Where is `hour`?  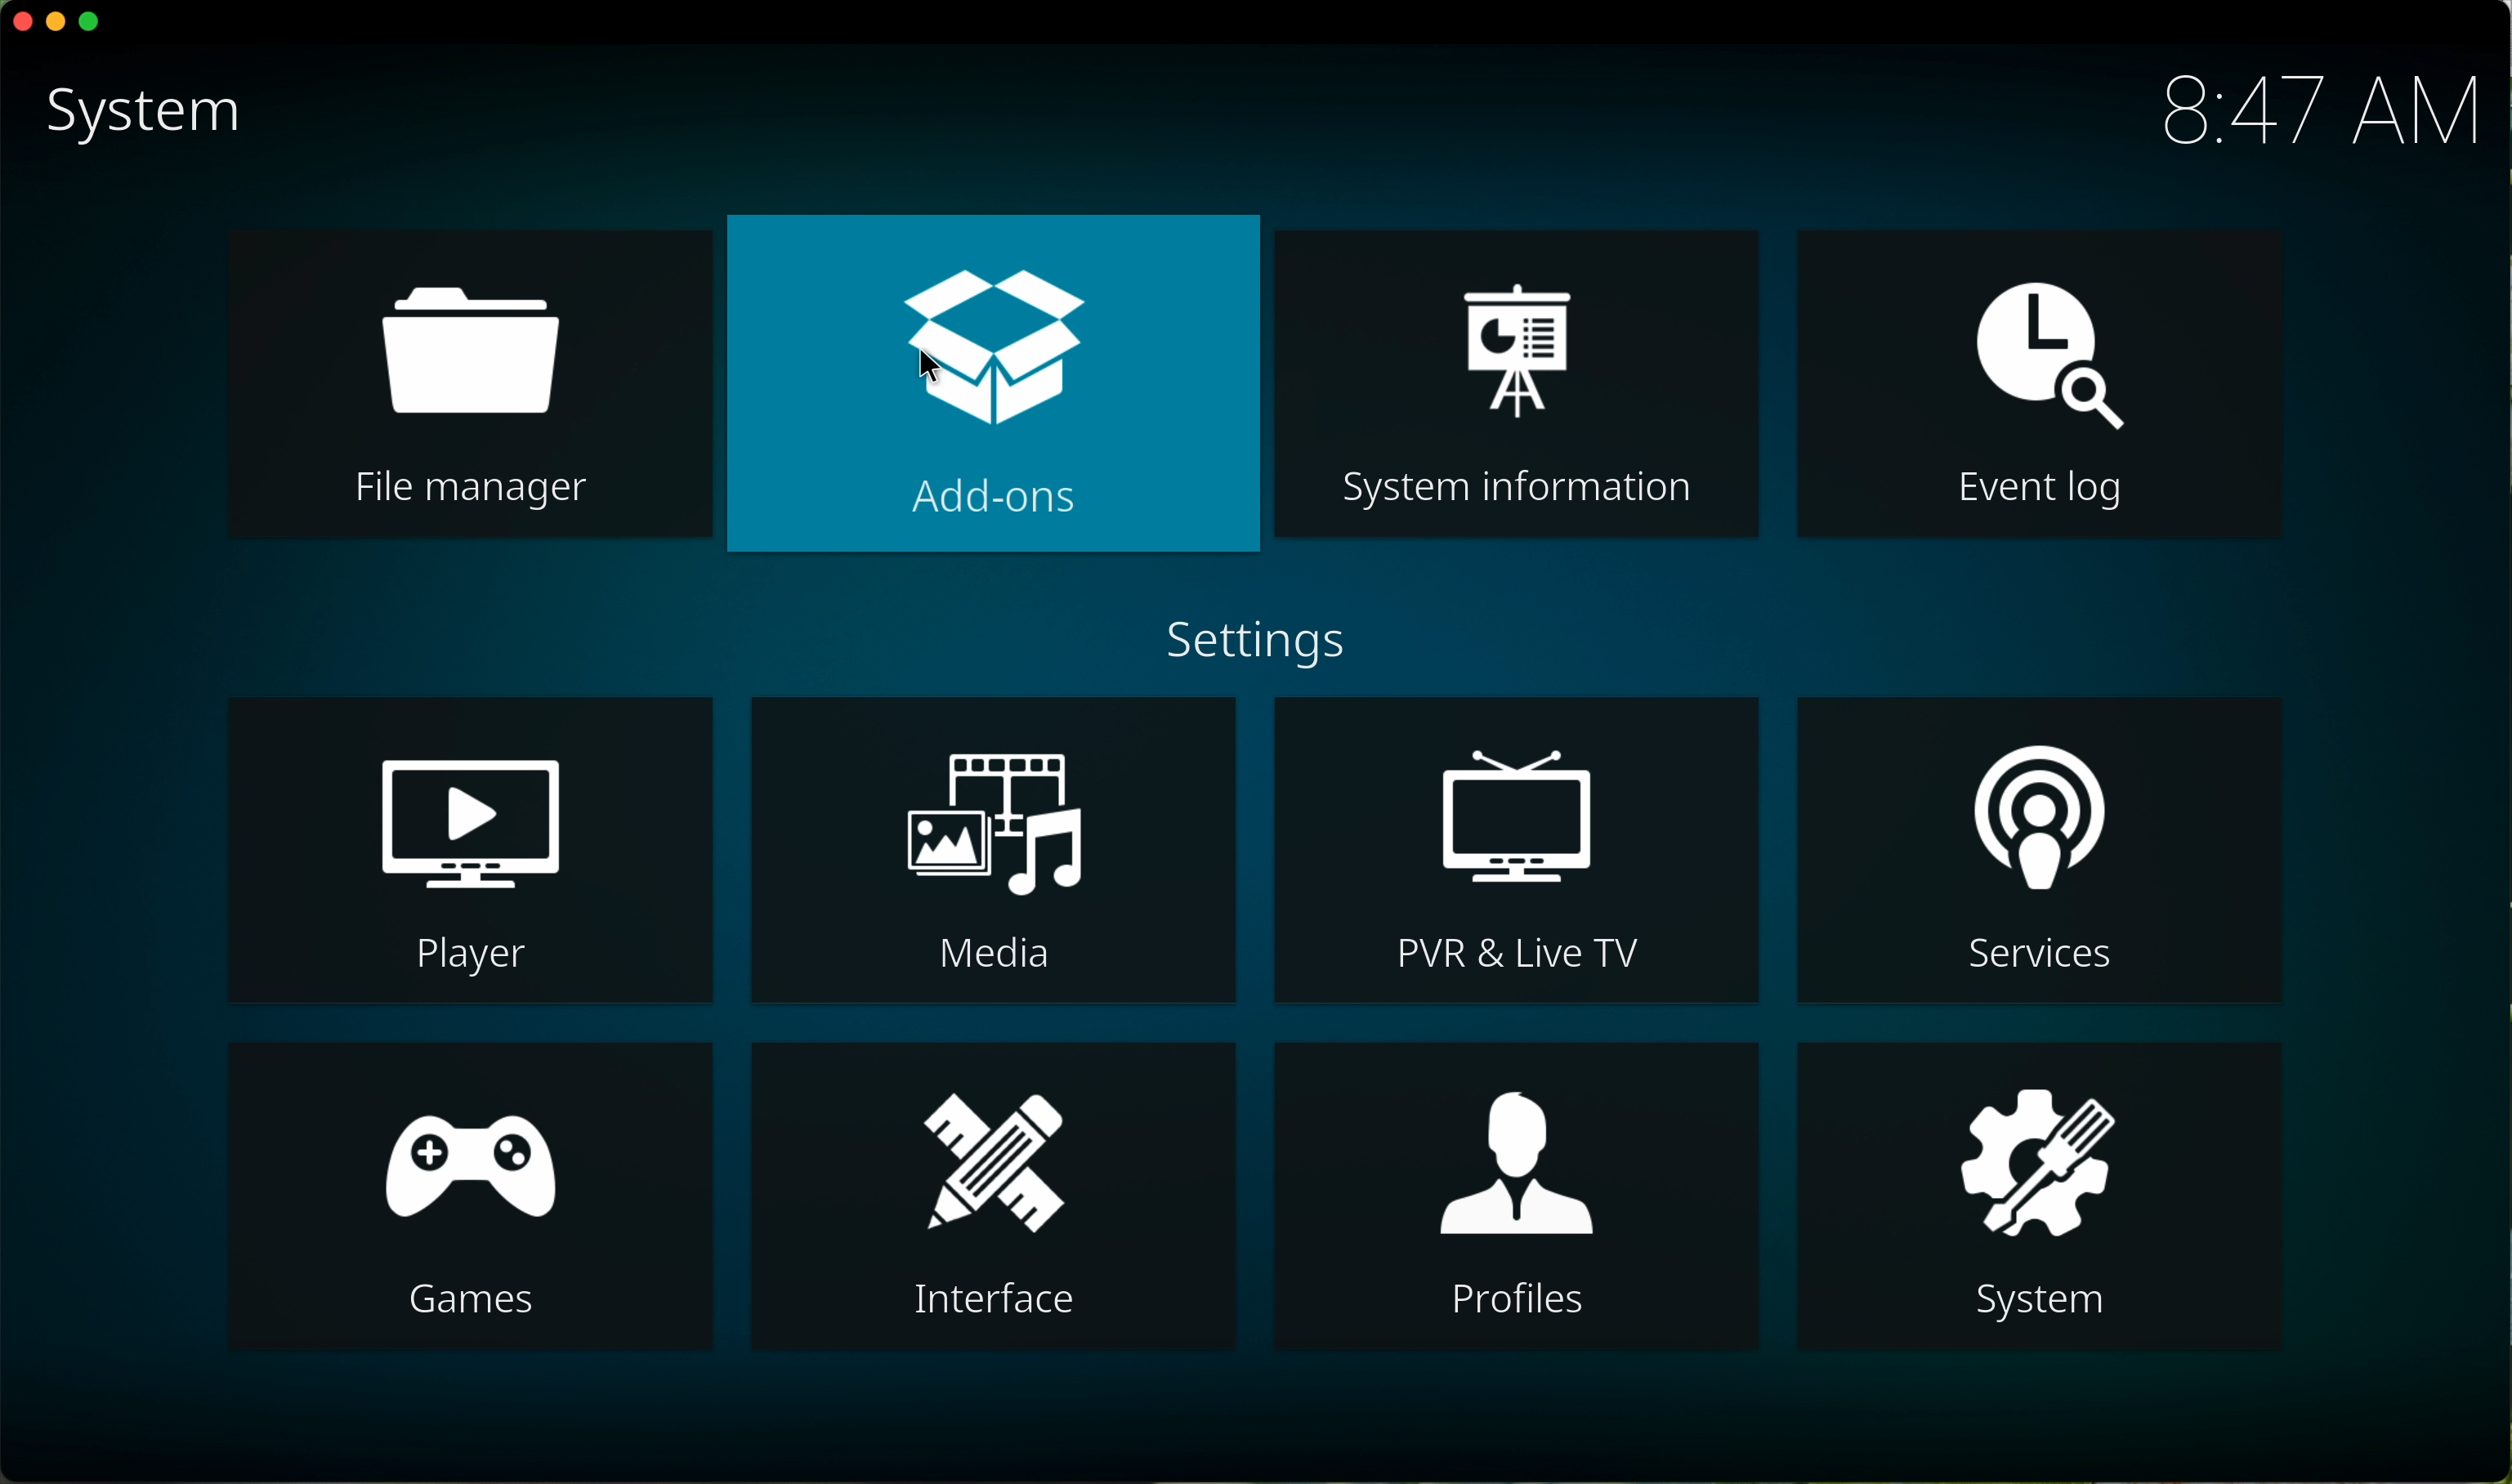
hour is located at coordinates (2316, 112).